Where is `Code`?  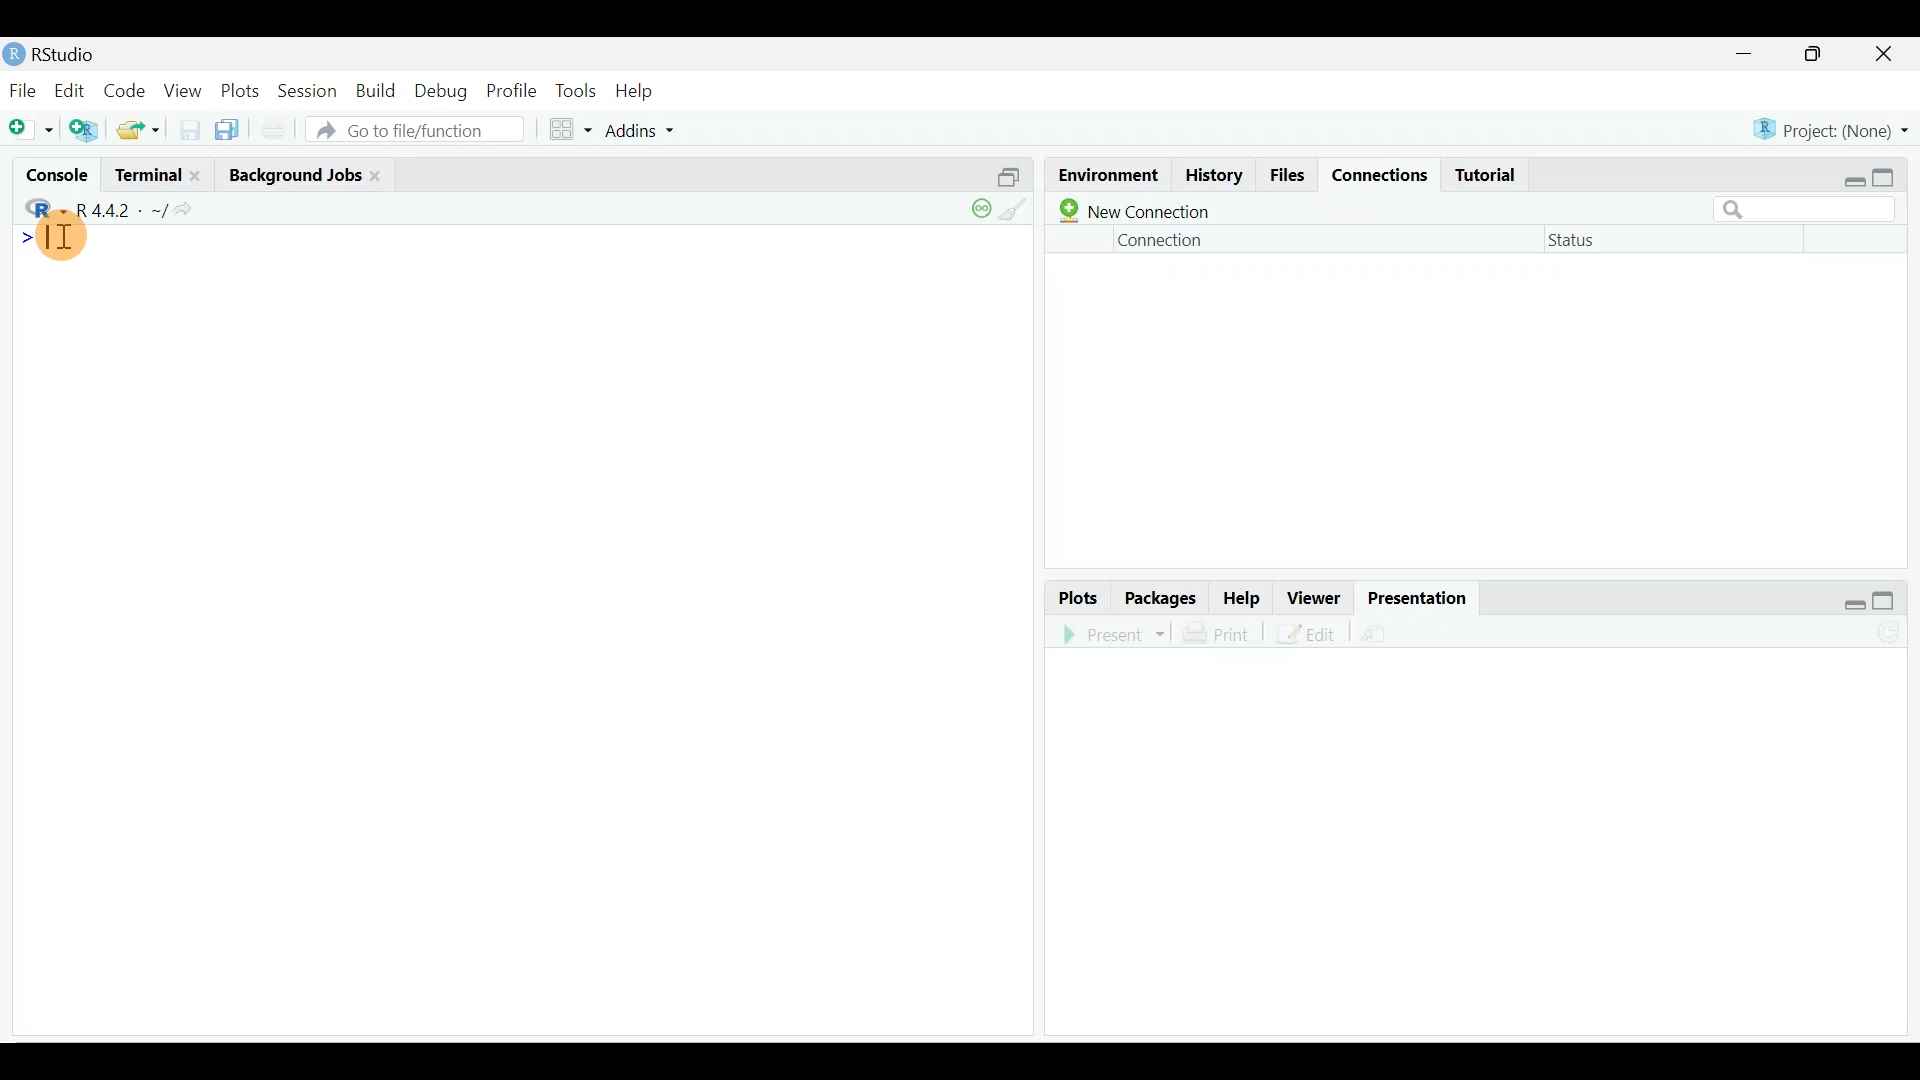
Code is located at coordinates (127, 89).